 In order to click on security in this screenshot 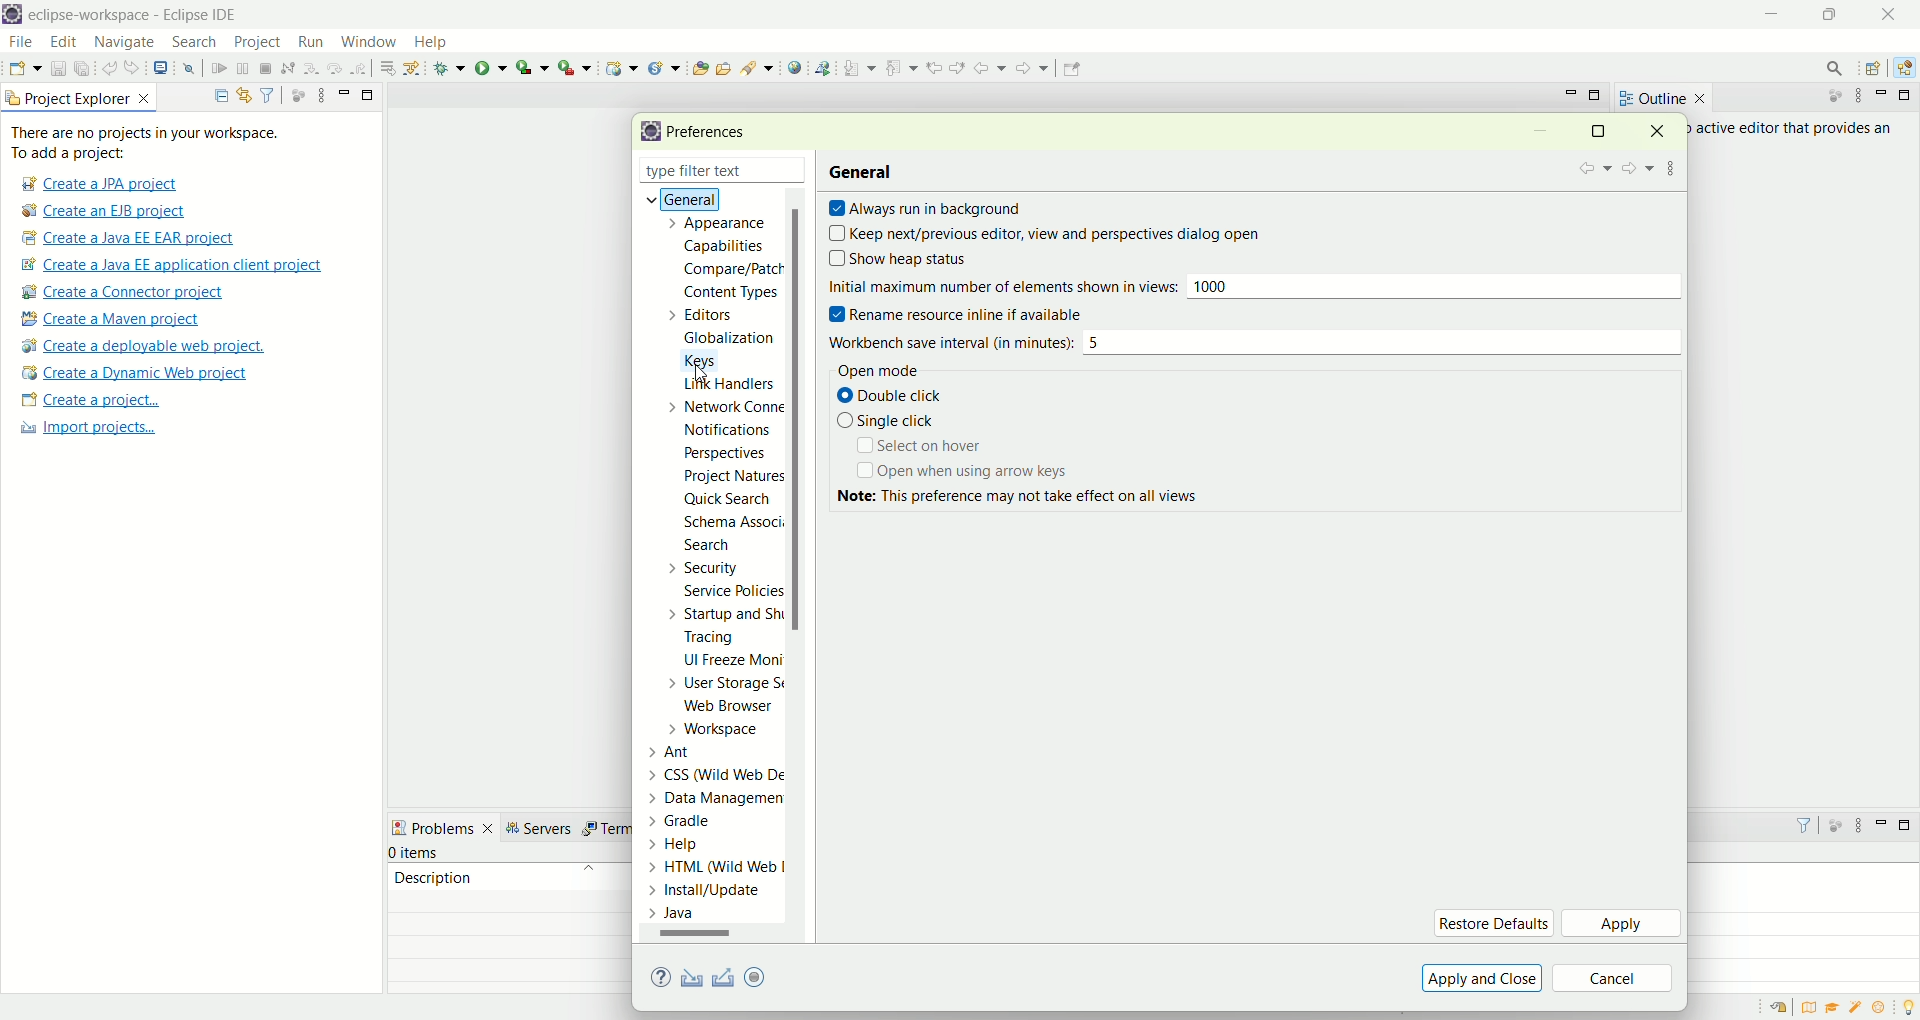, I will do `click(699, 568)`.